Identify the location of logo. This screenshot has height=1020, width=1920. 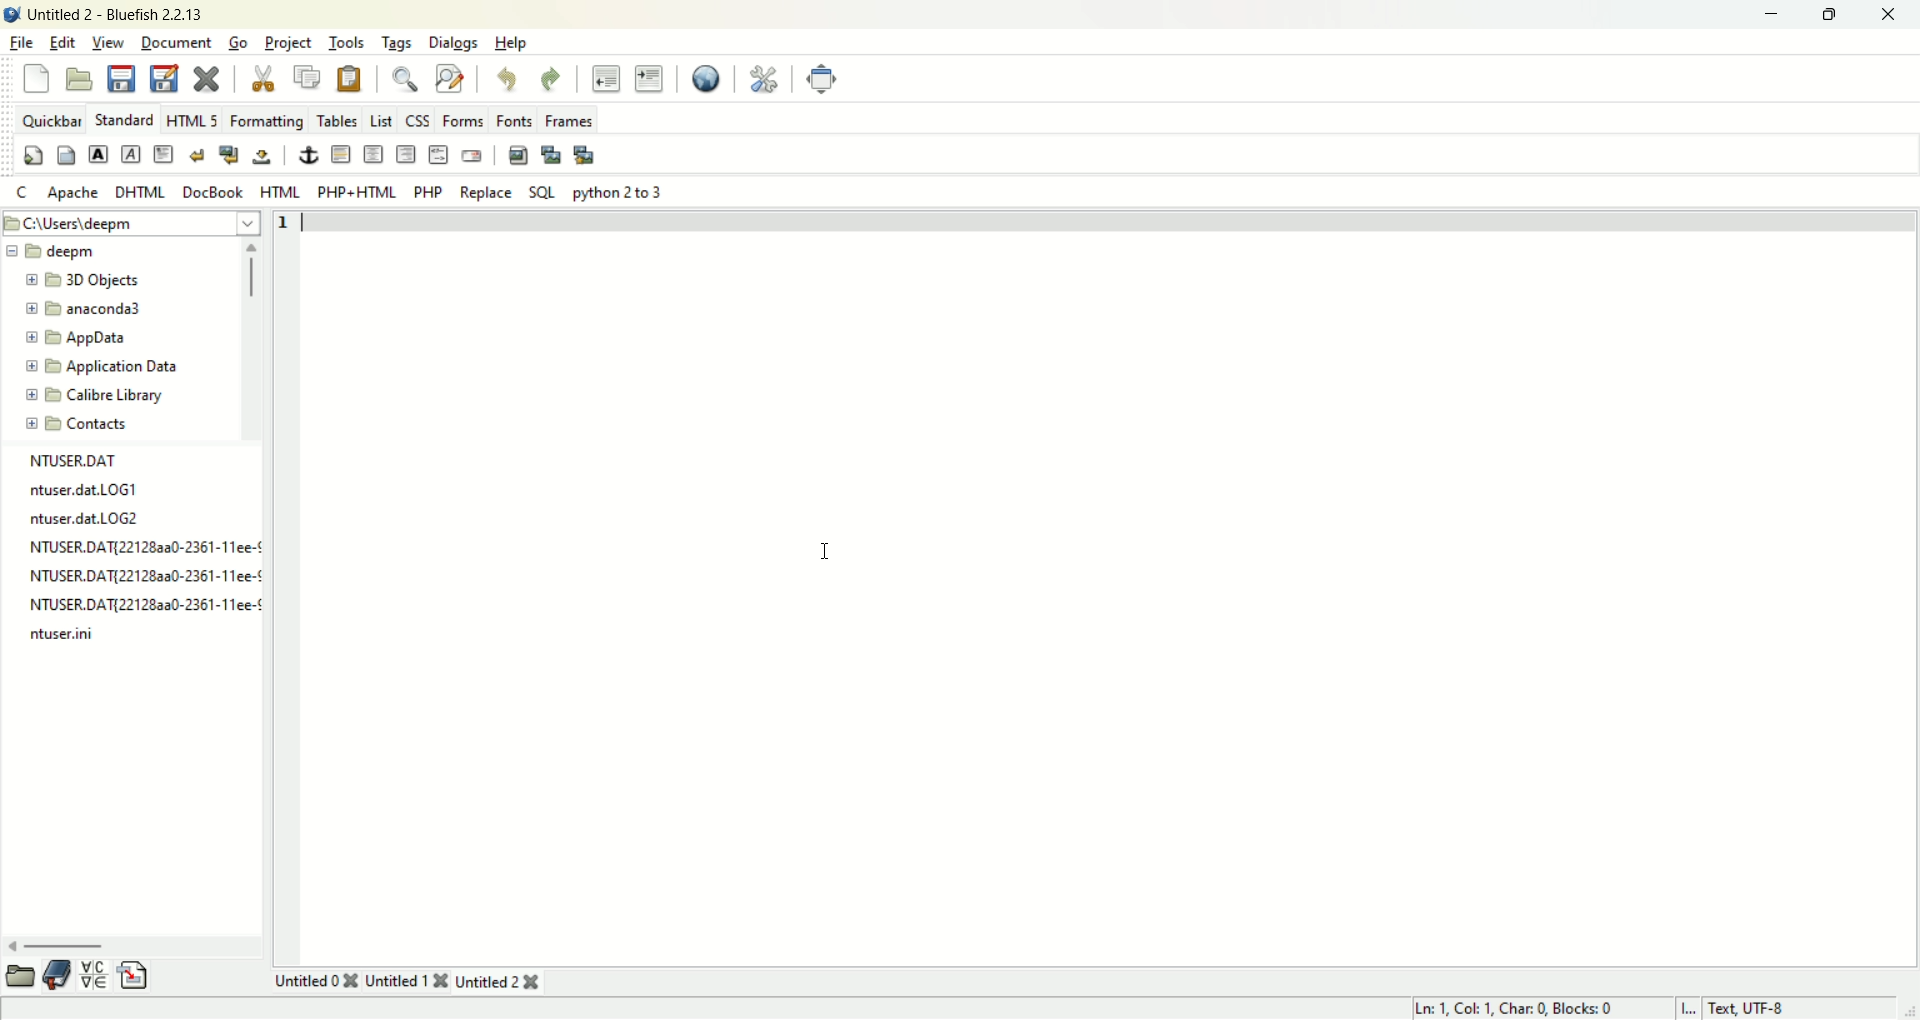
(12, 12).